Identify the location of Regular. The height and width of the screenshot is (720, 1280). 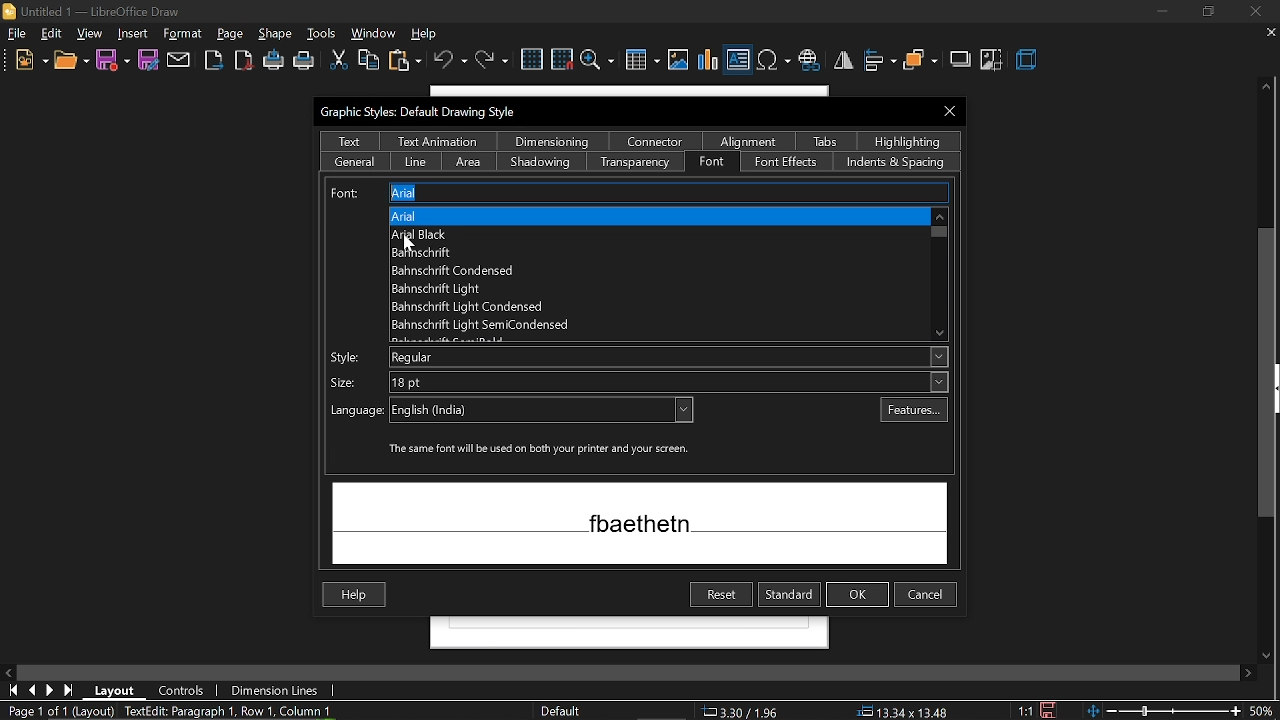
(665, 358).